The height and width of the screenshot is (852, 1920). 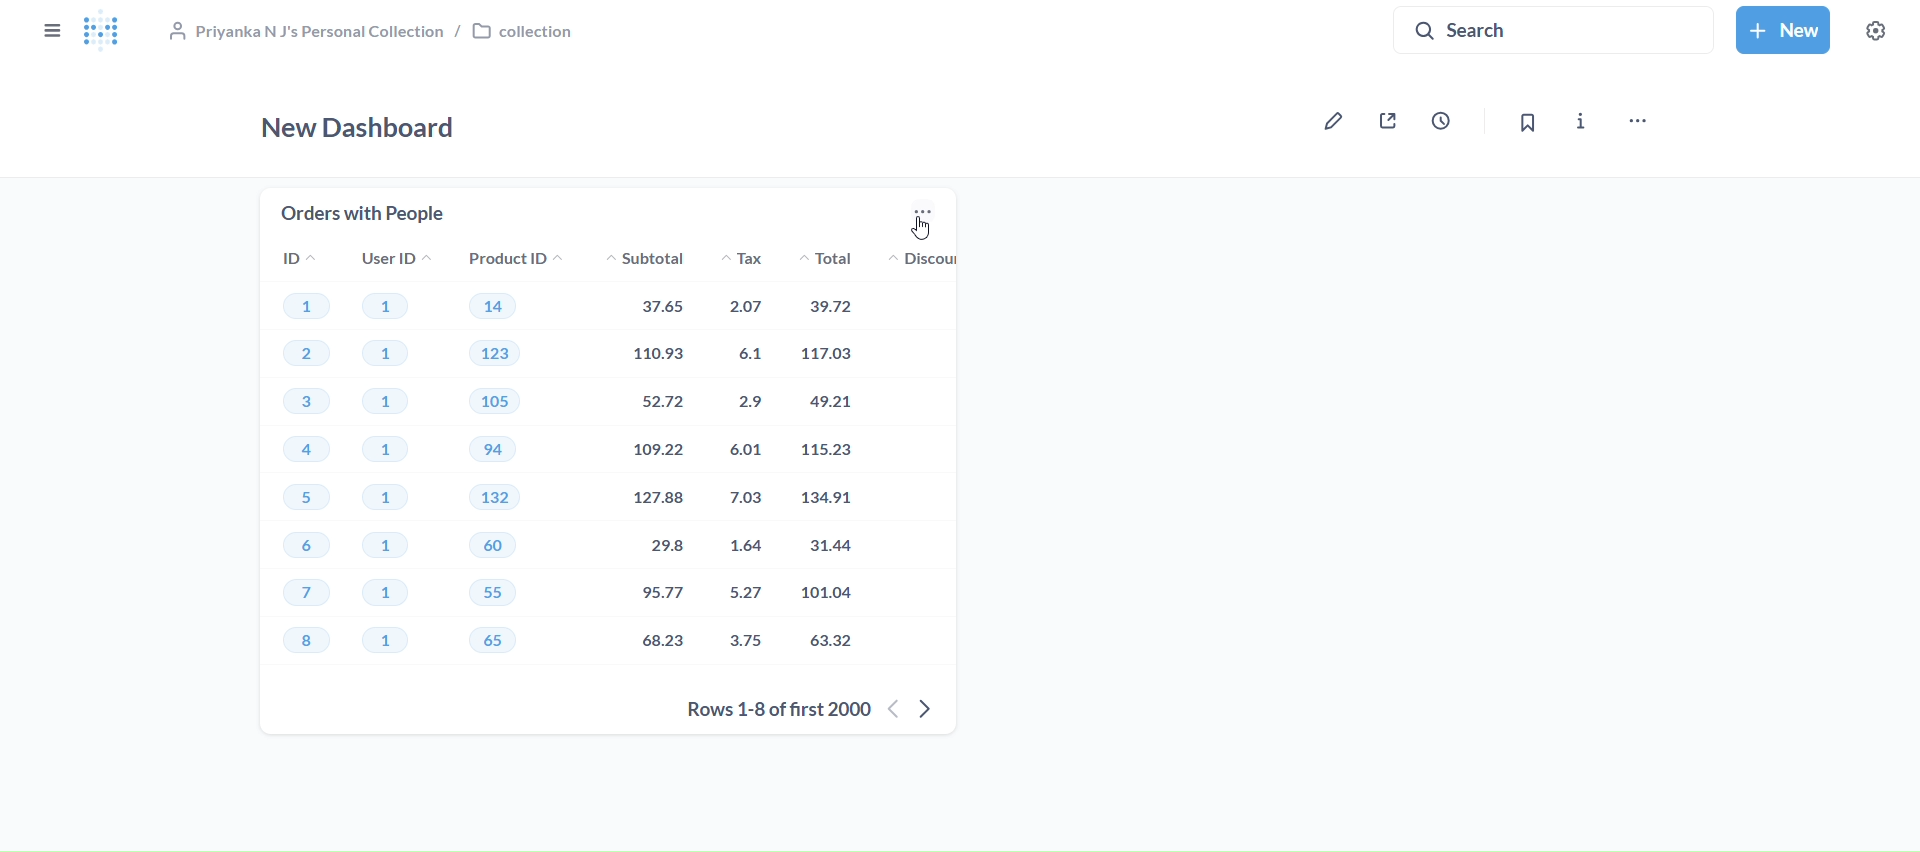 I want to click on previous, so click(x=894, y=709).